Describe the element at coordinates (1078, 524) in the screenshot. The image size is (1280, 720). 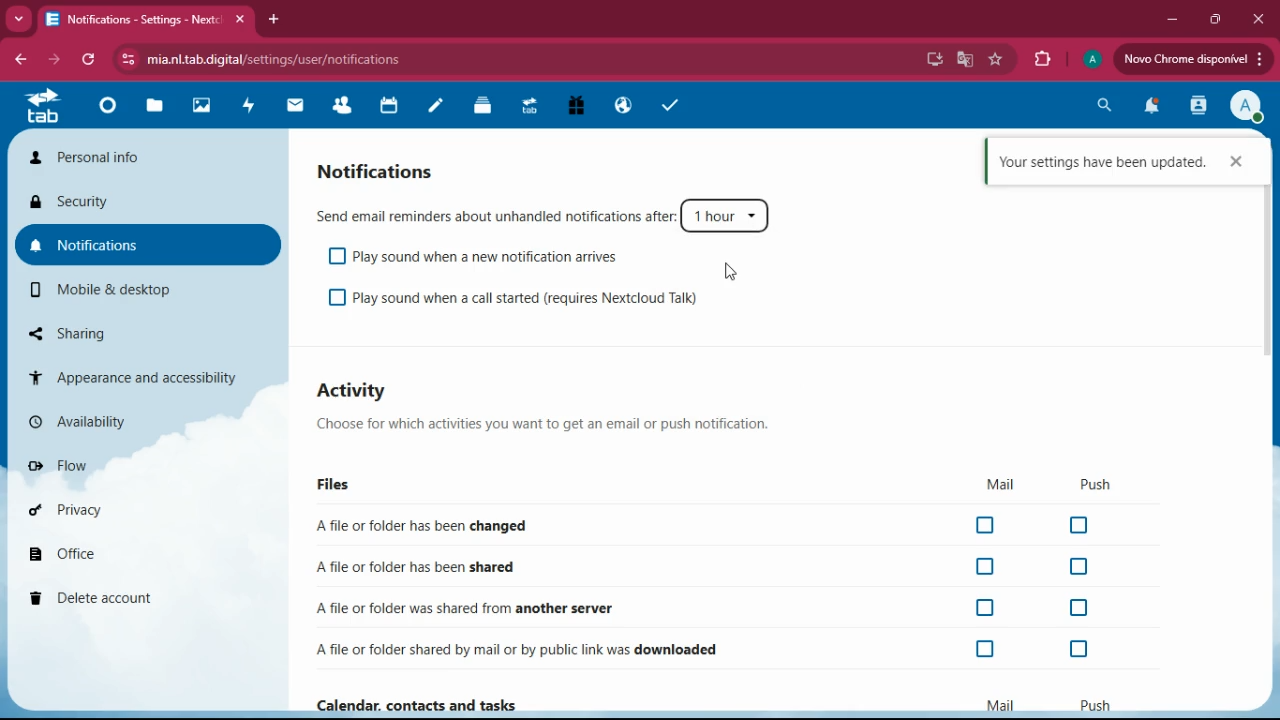
I see `off` at that location.